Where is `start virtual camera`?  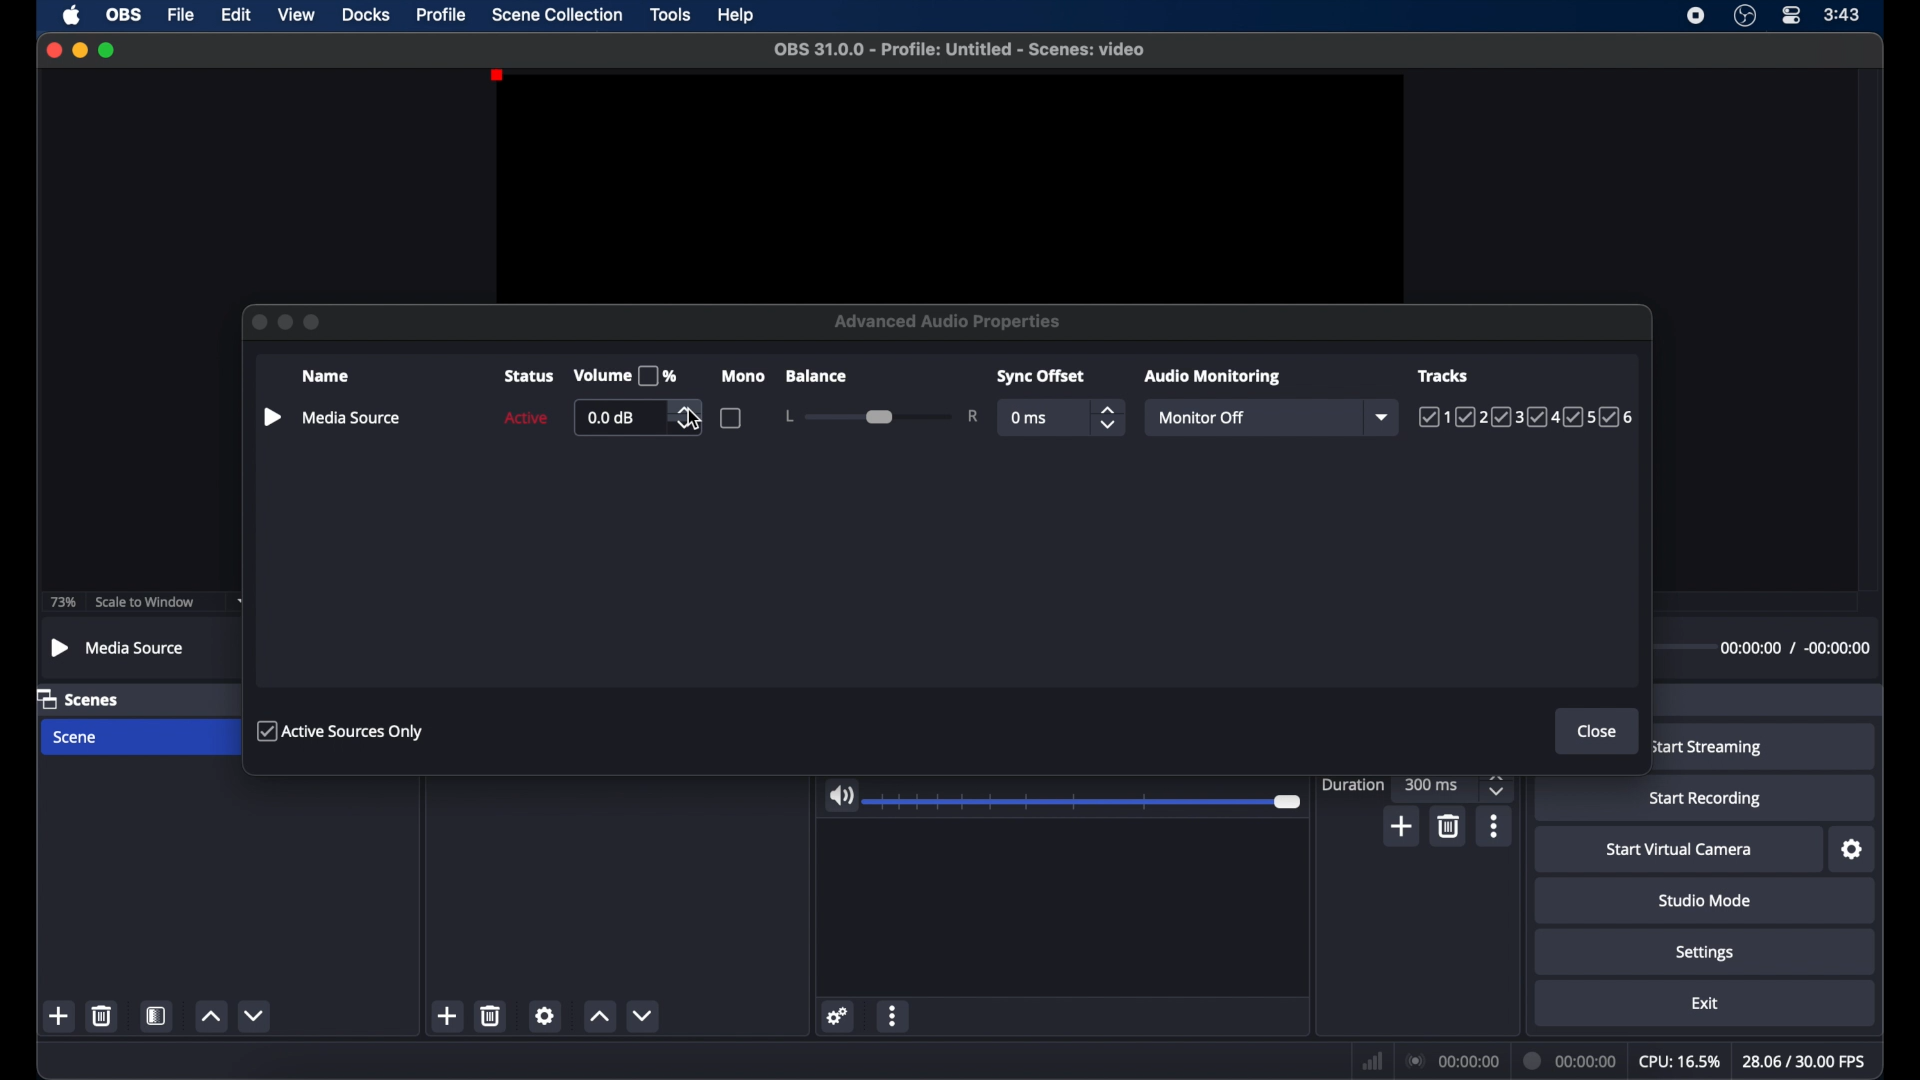
start virtual camera is located at coordinates (1678, 850).